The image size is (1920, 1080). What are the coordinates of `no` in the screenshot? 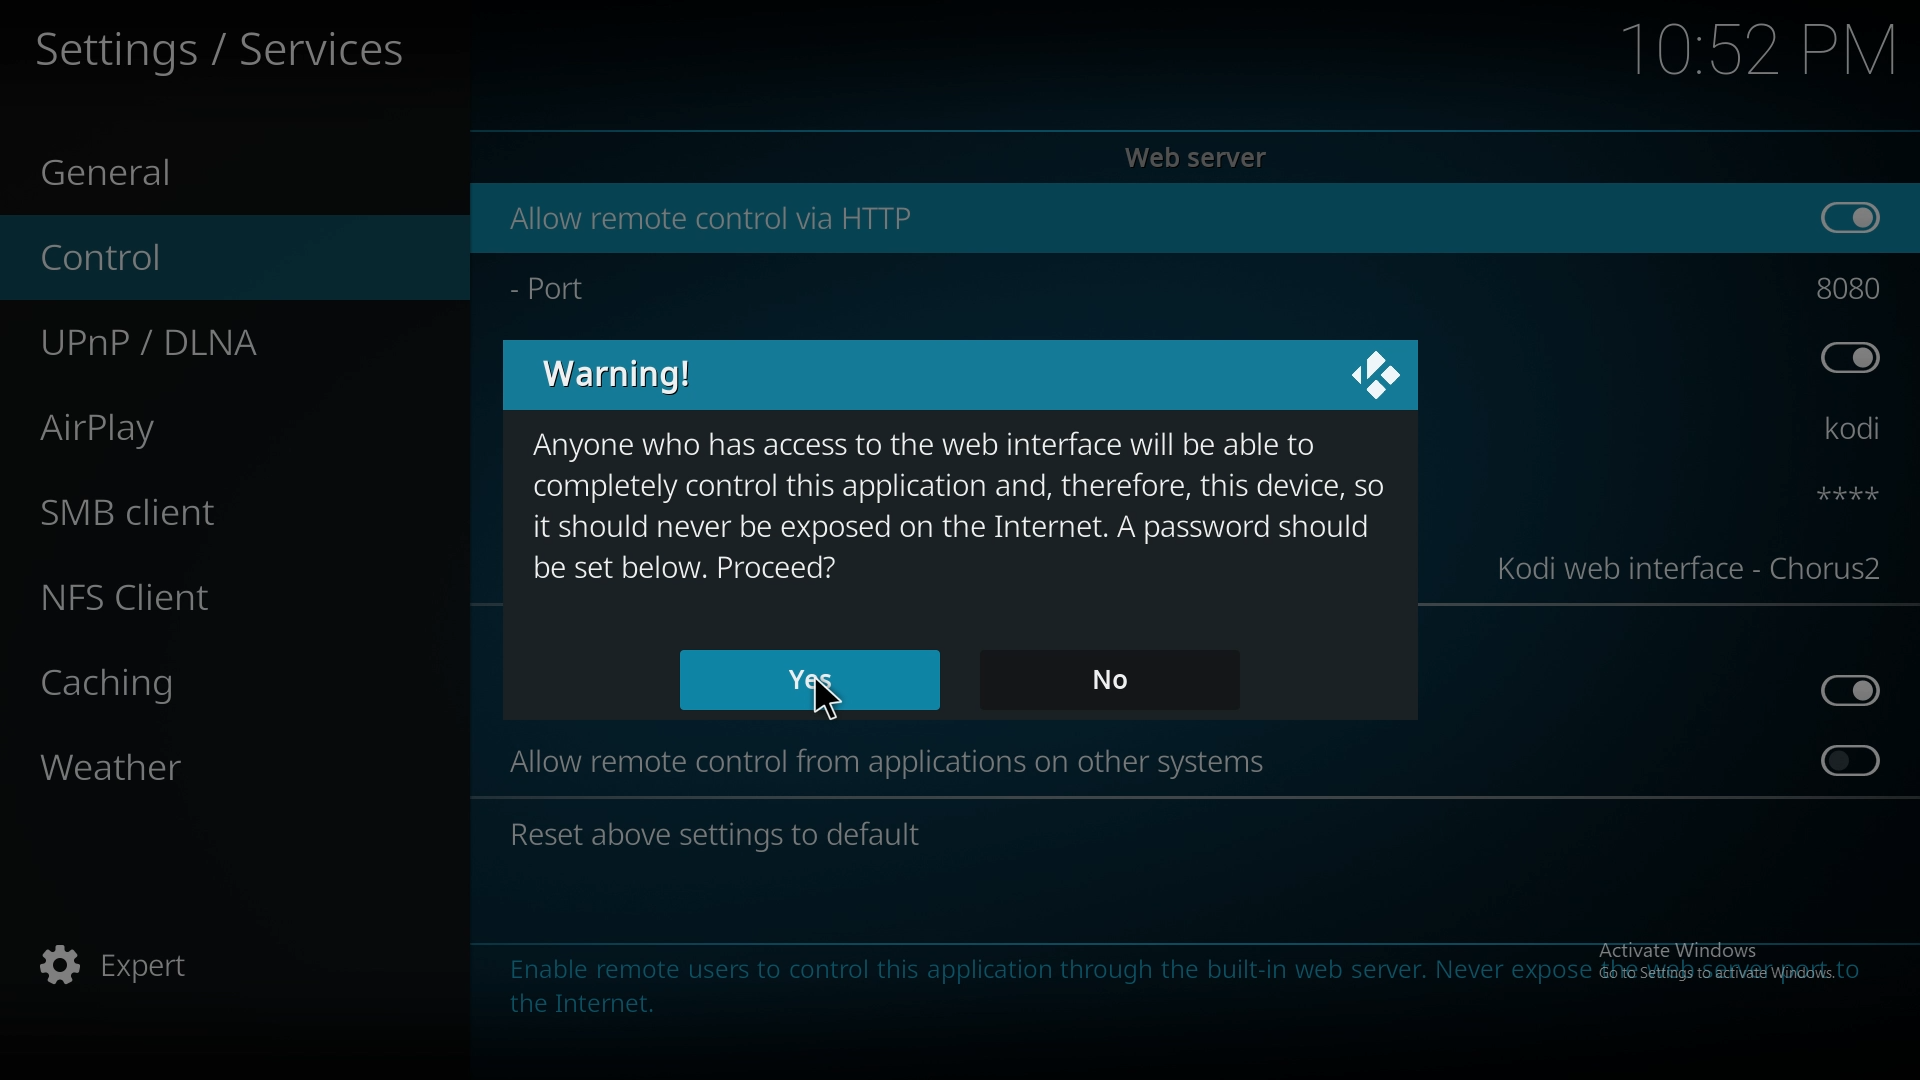 It's located at (1106, 679).